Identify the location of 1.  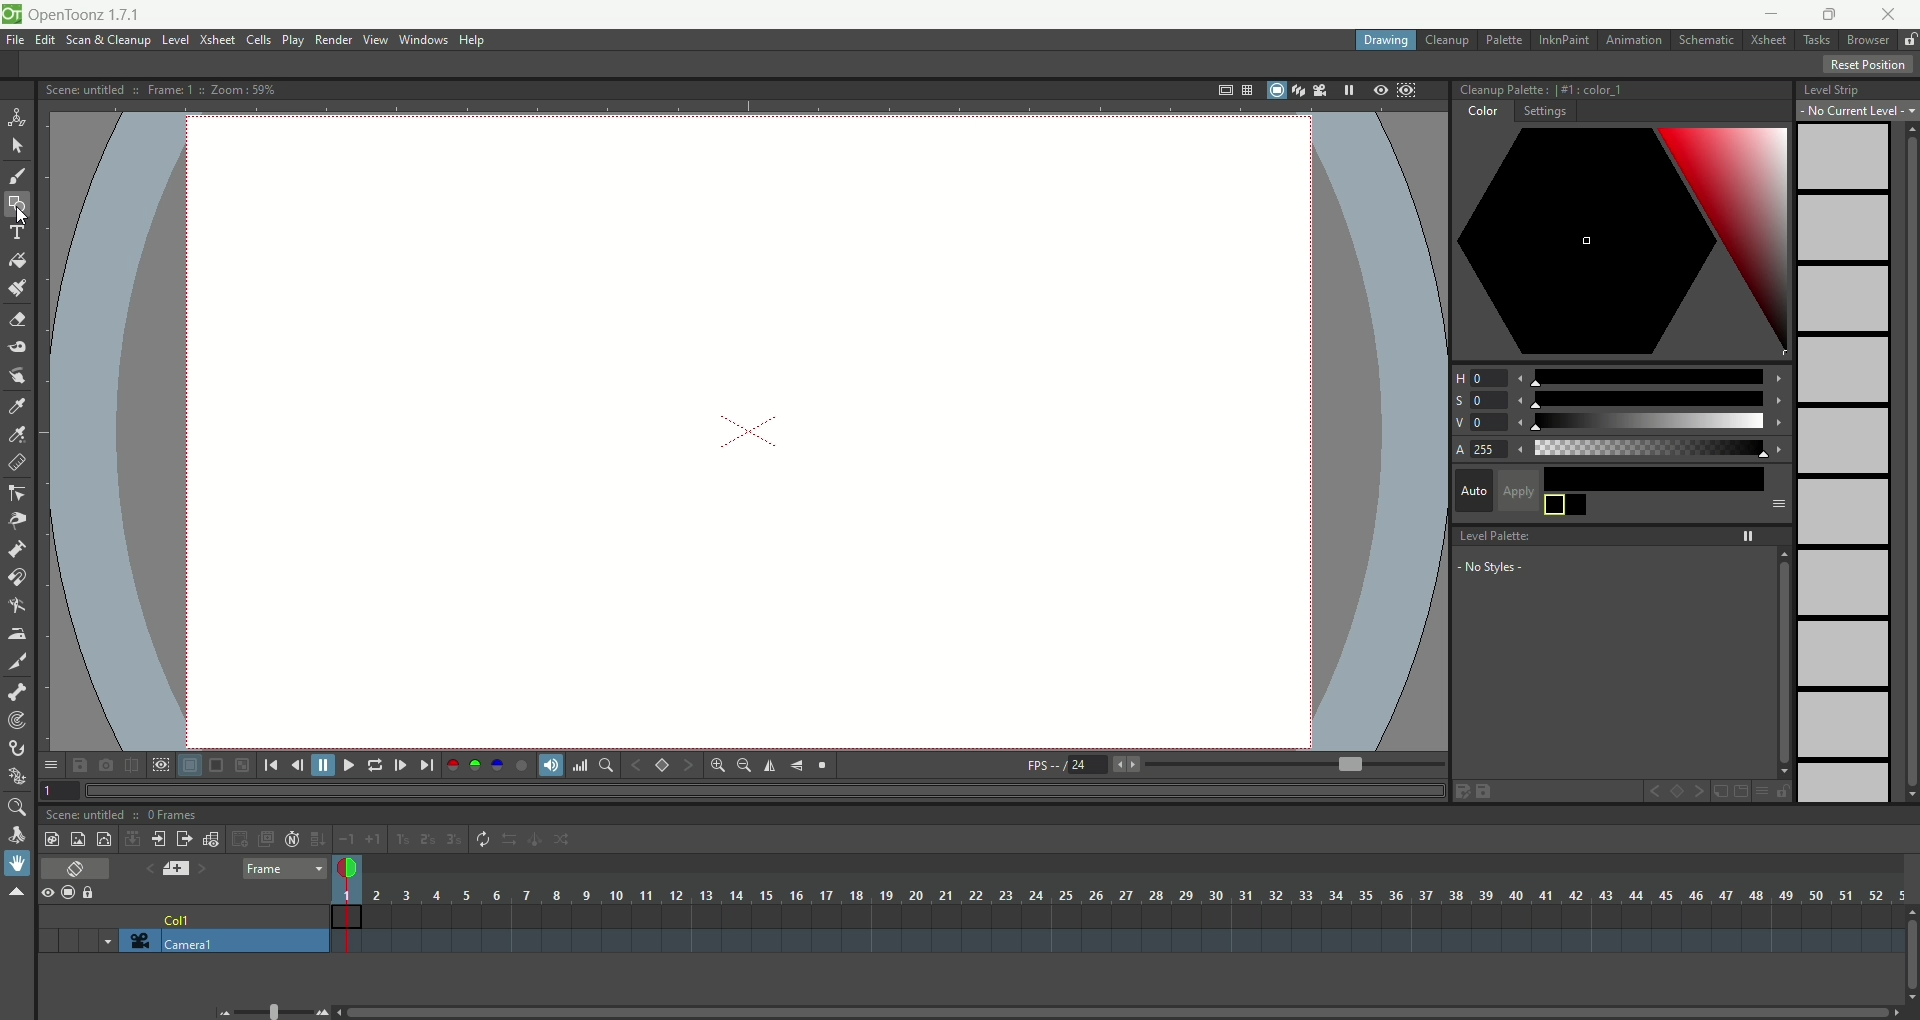
(60, 789).